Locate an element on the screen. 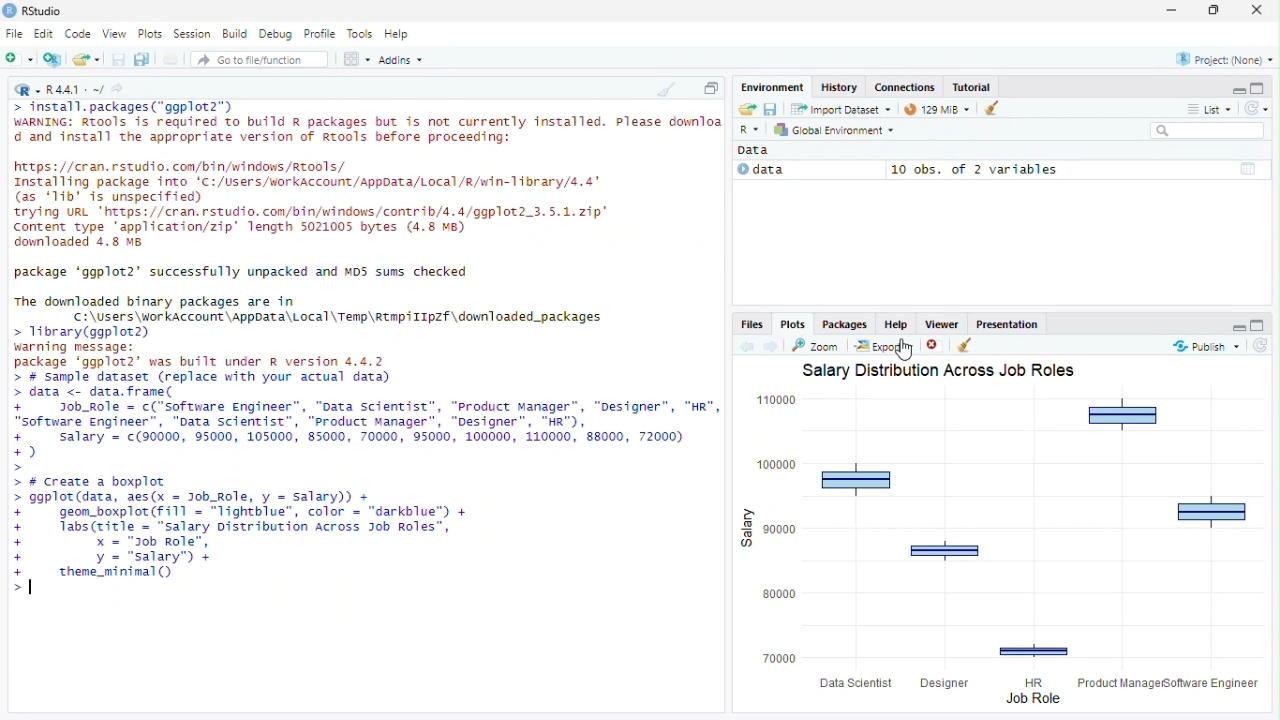  remove the current plot is located at coordinates (937, 345).